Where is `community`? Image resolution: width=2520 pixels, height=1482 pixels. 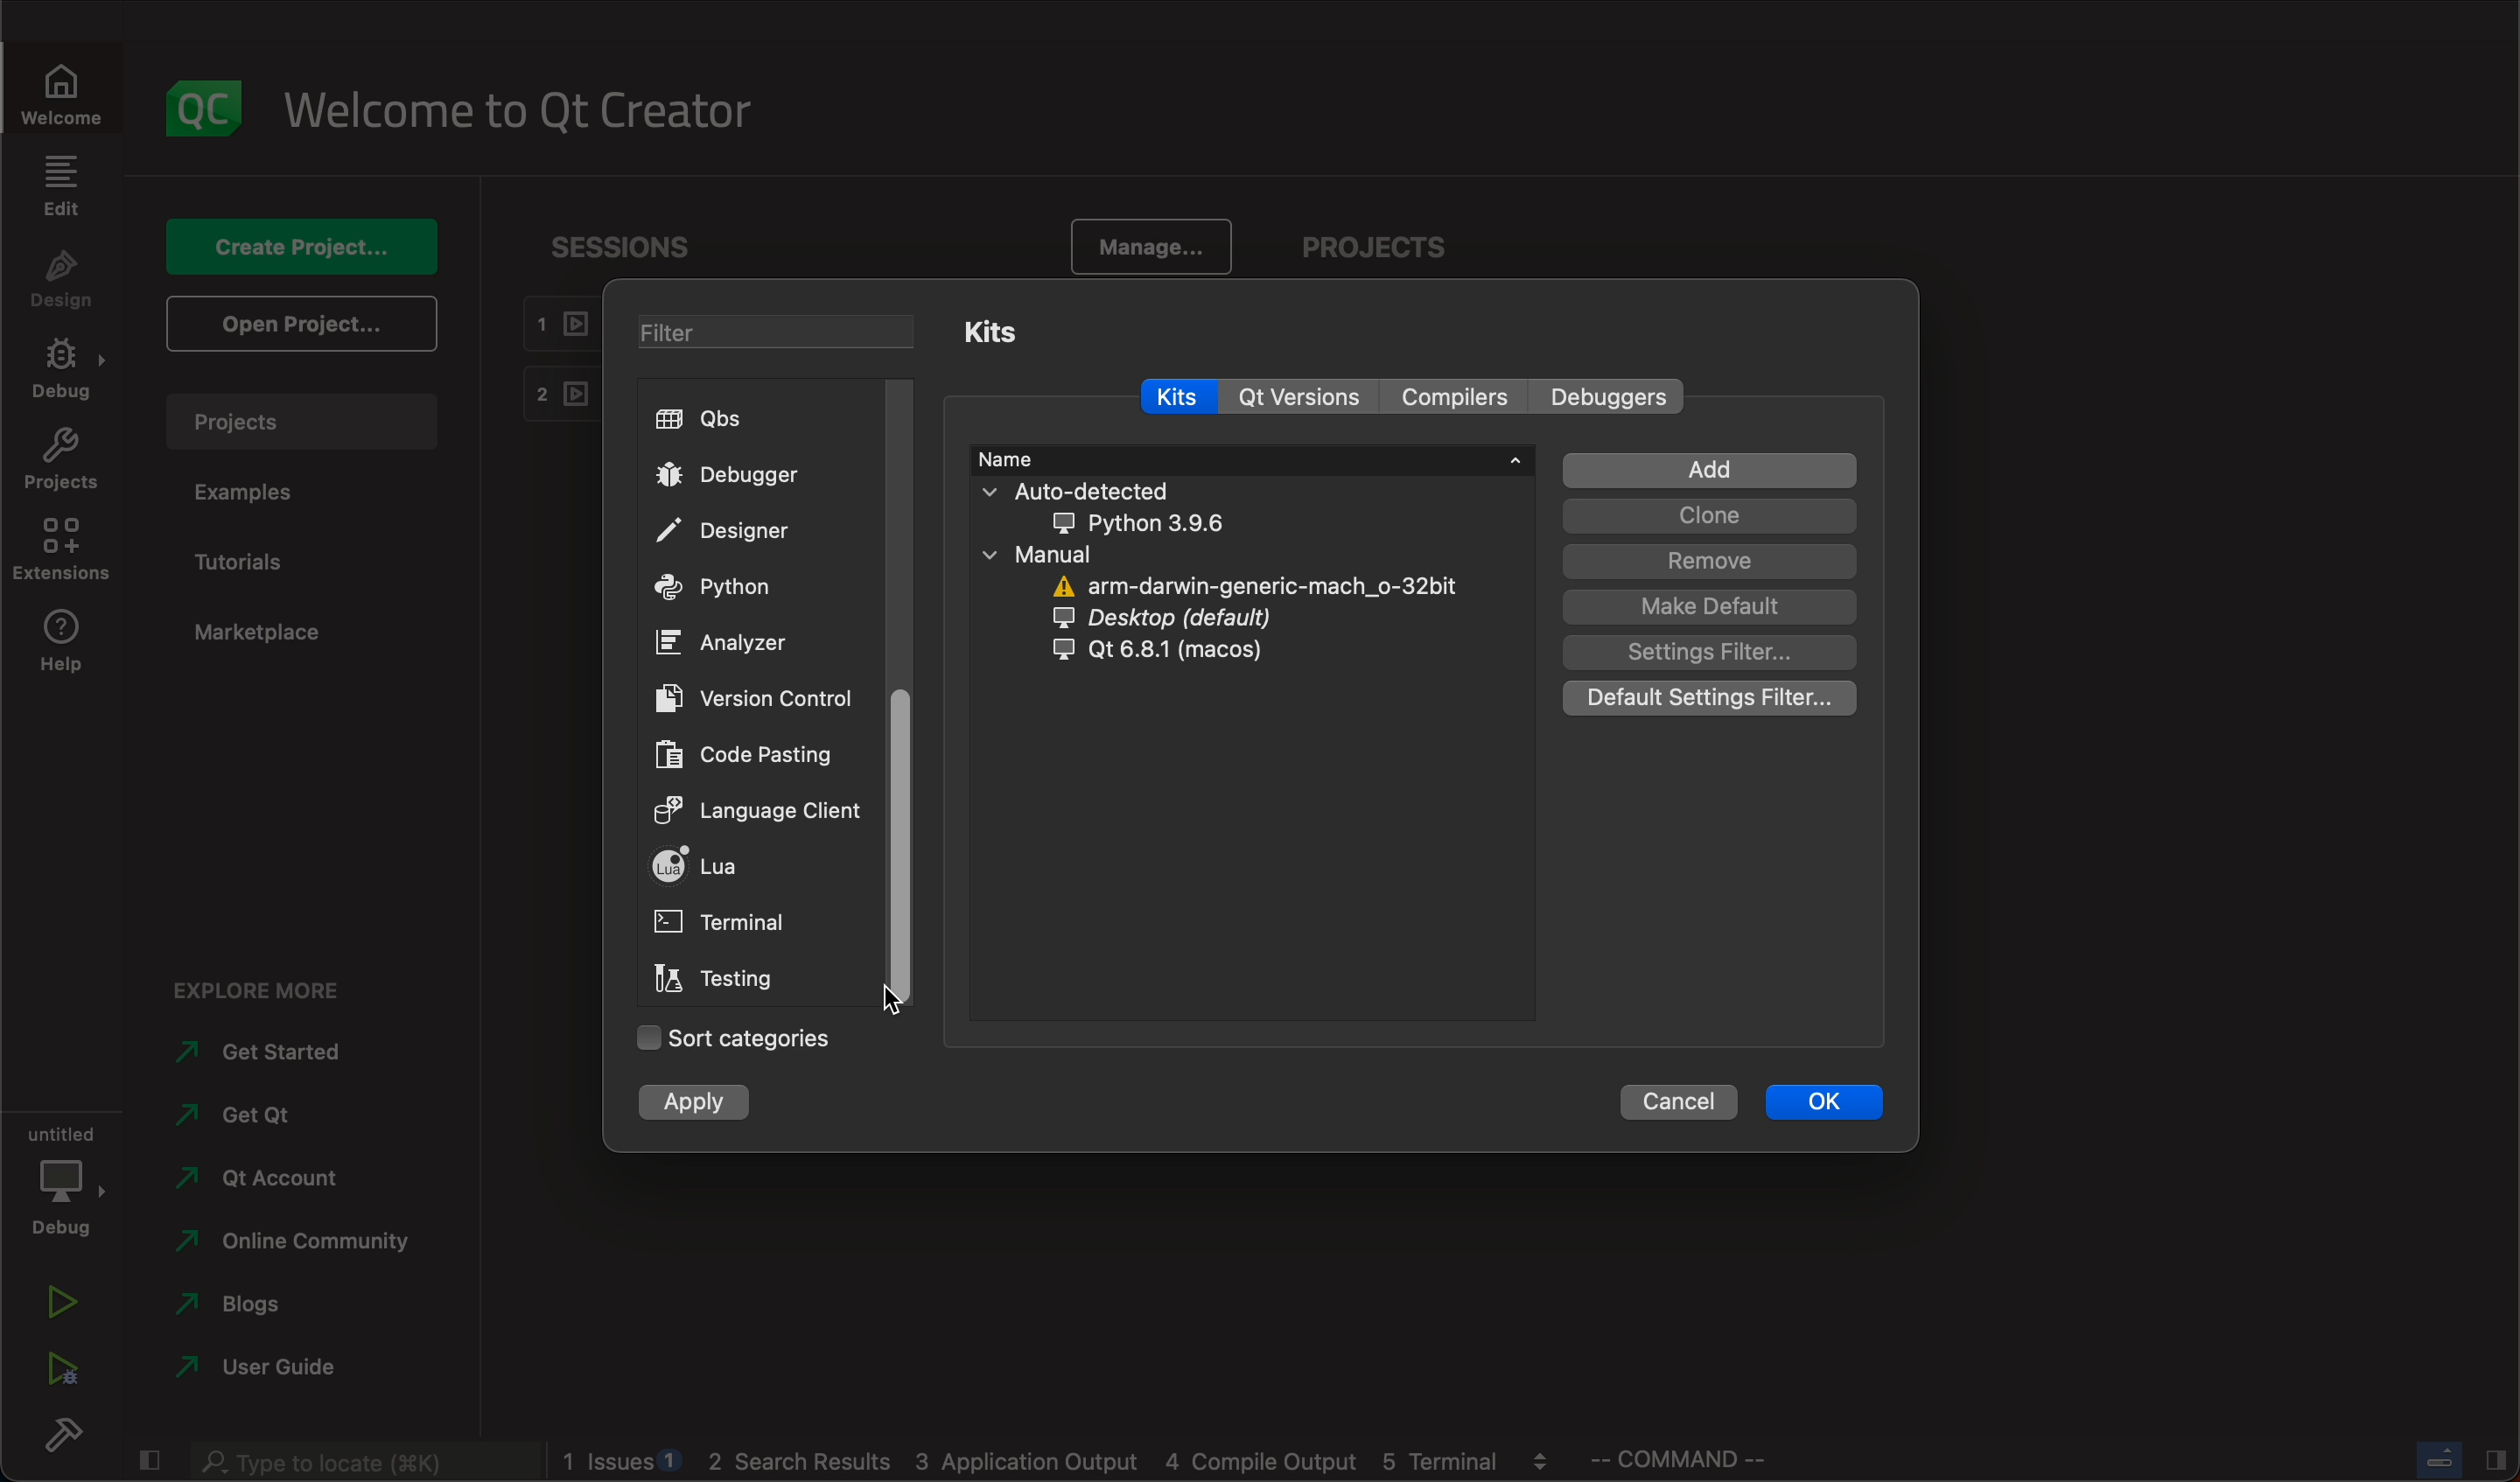 community is located at coordinates (305, 1247).